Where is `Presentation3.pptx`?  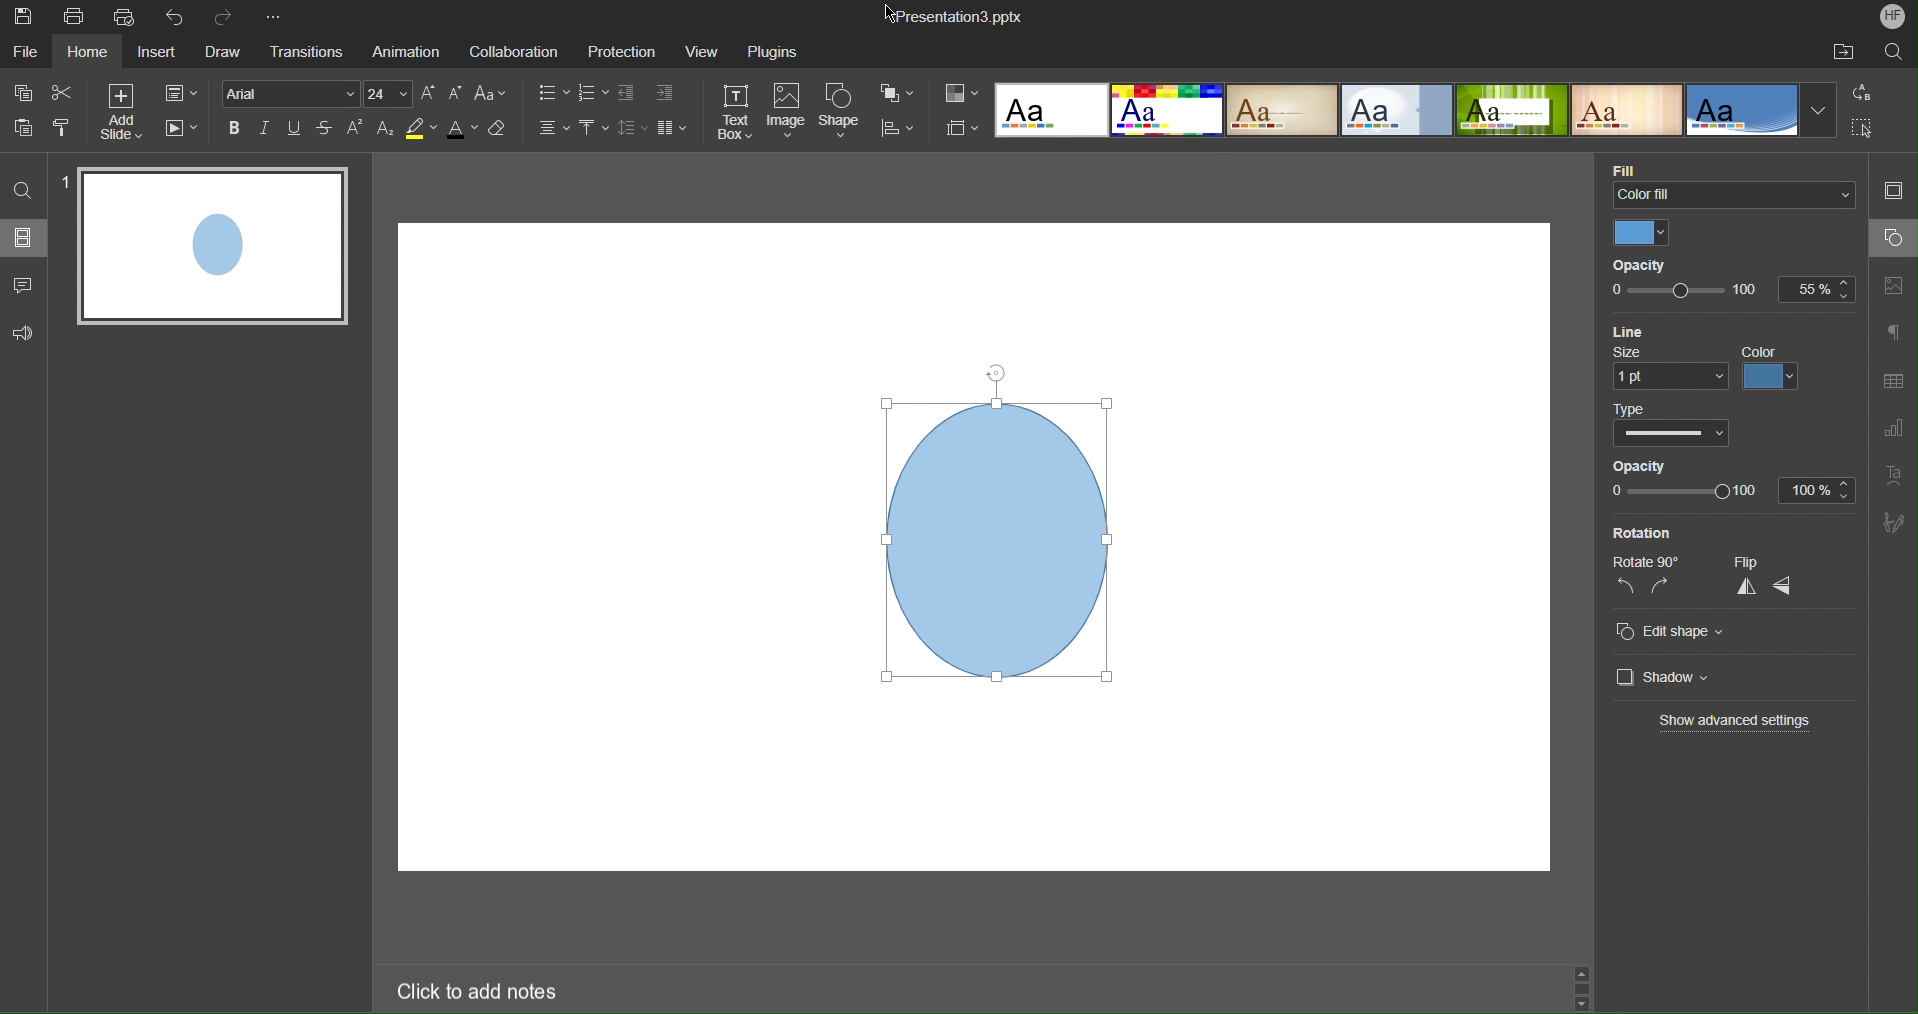 Presentation3.pptx is located at coordinates (957, 17).